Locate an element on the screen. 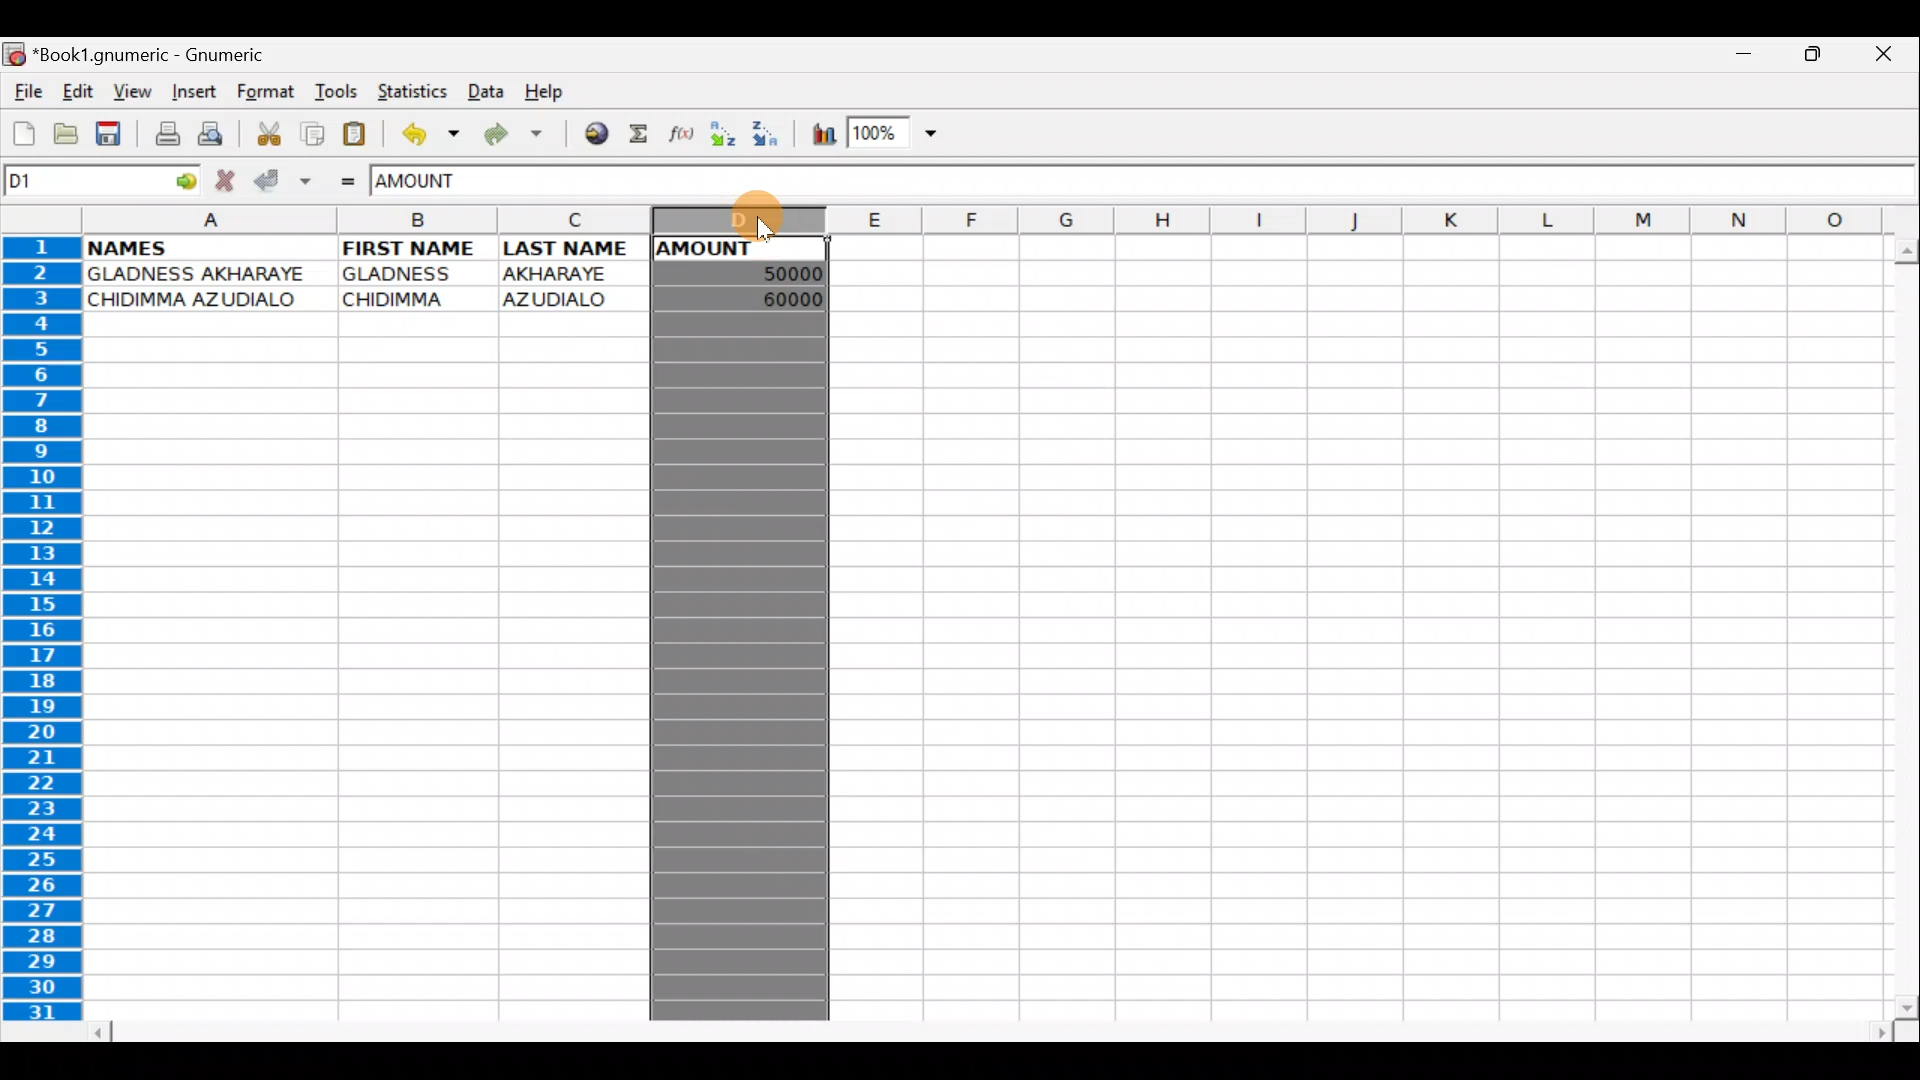 This screenshot has height=1080, width=1920. CHIDIMMA AZUDIALO is located at coordinates (202, 300).